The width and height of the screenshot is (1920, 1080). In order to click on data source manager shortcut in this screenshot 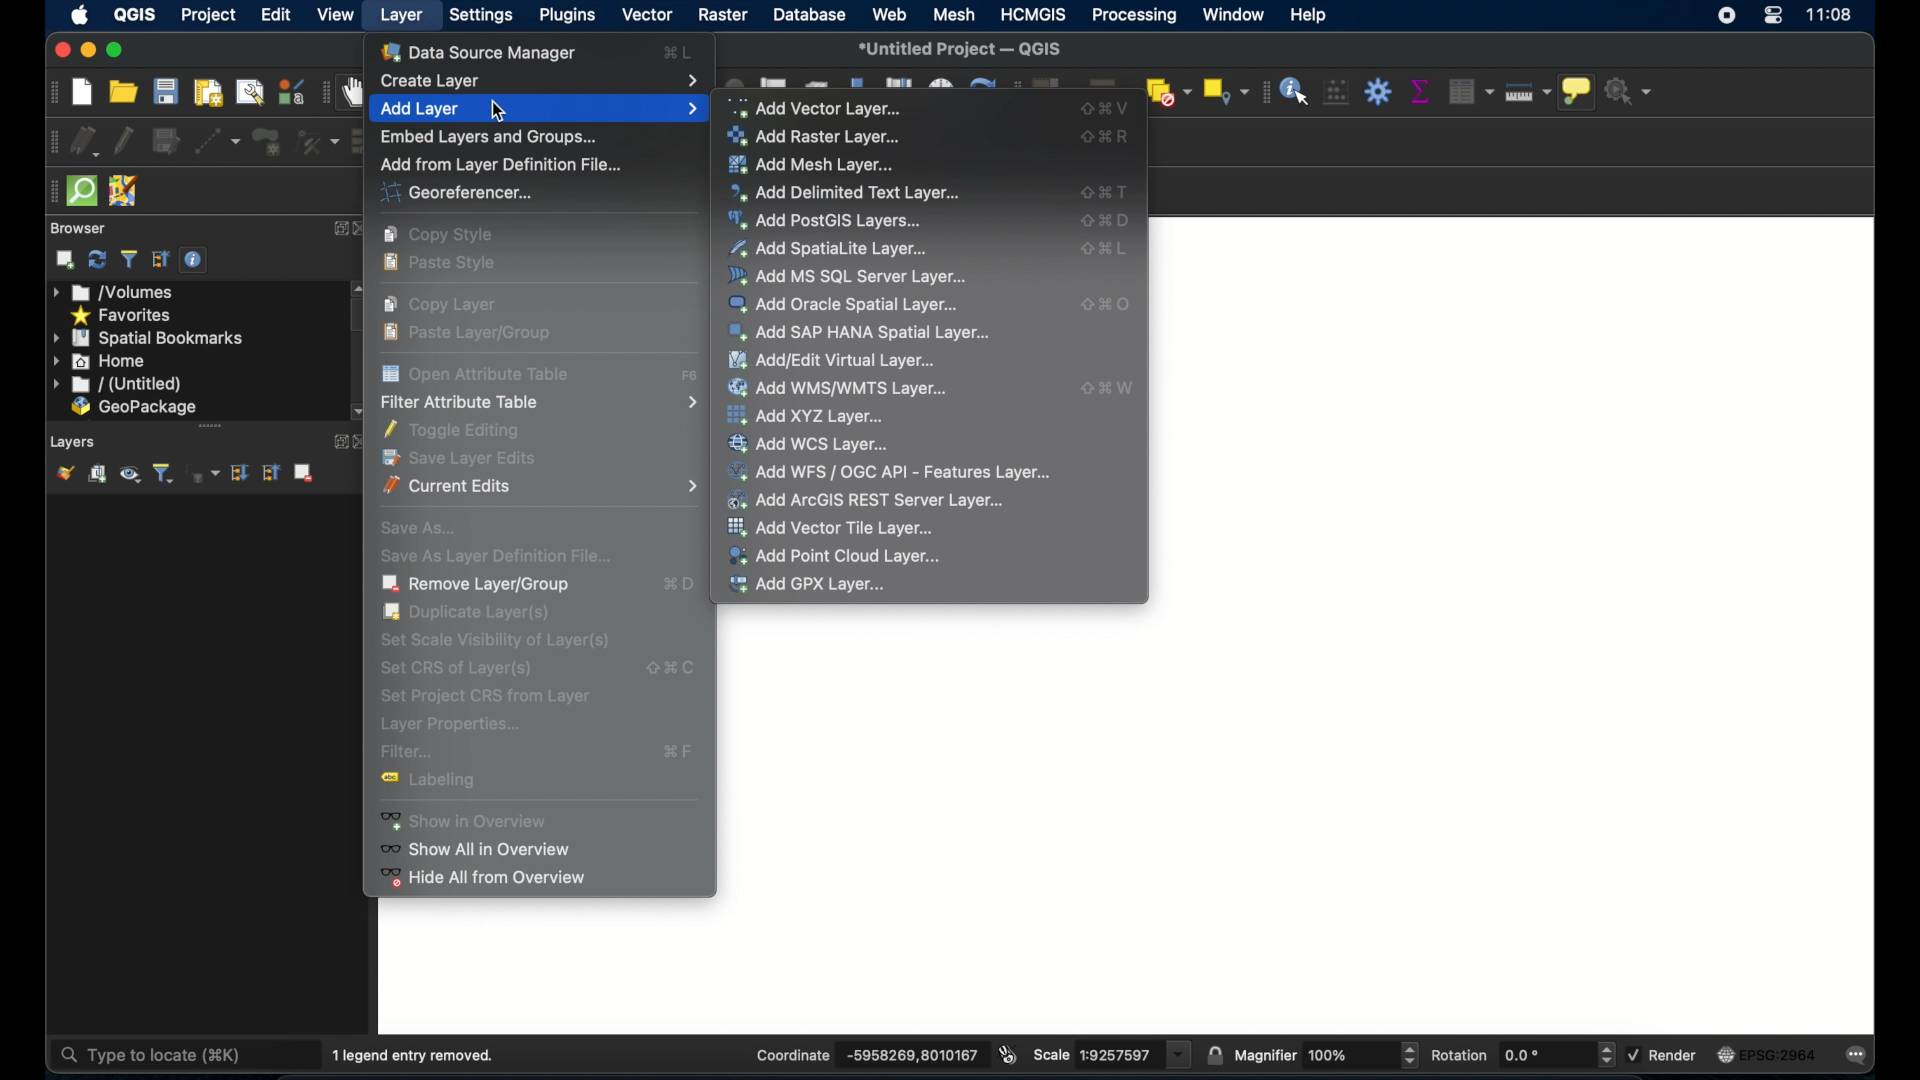, I will do `click(677, 52)`.